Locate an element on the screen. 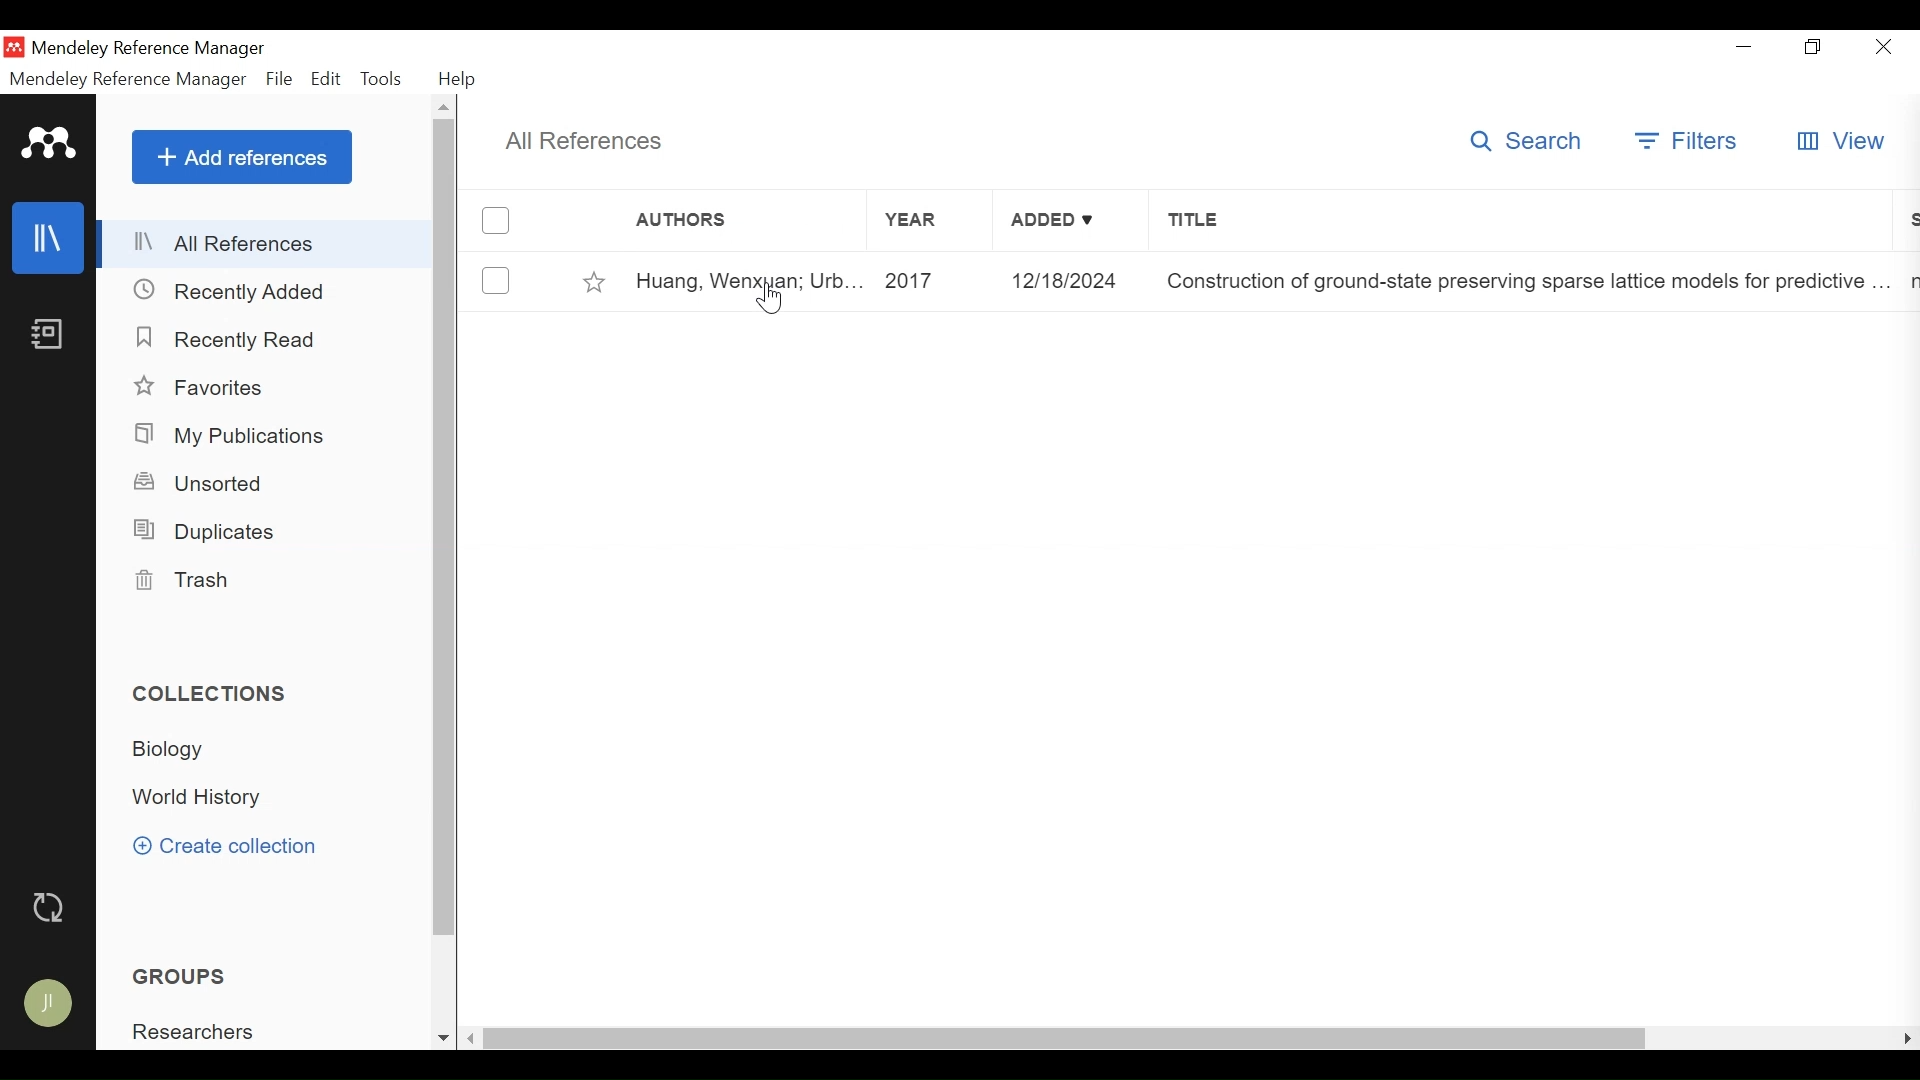 The width and height of the screenshot is (1920, 1080). Scroll up is located at coordinates (446, 108).